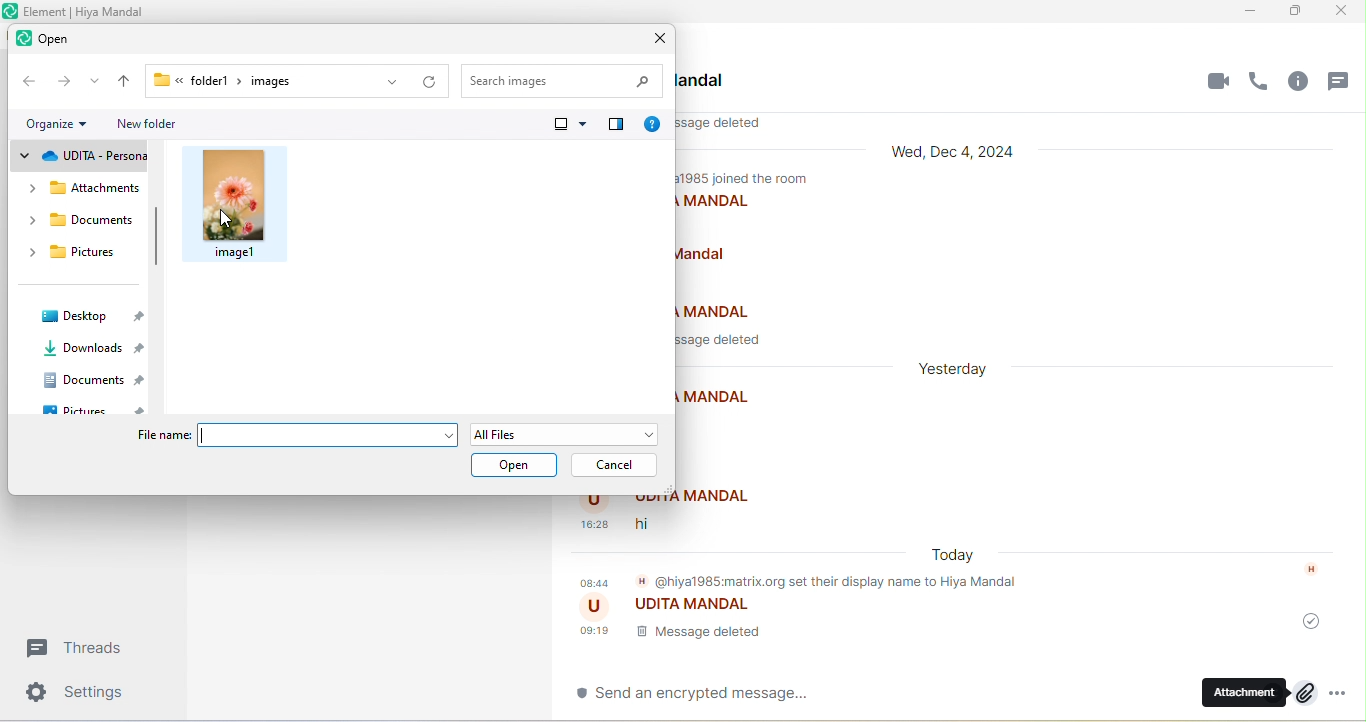  What do you see at coordinates (84, 695) in the screenshot?
I see `settings` at bounding box center [84, 695].